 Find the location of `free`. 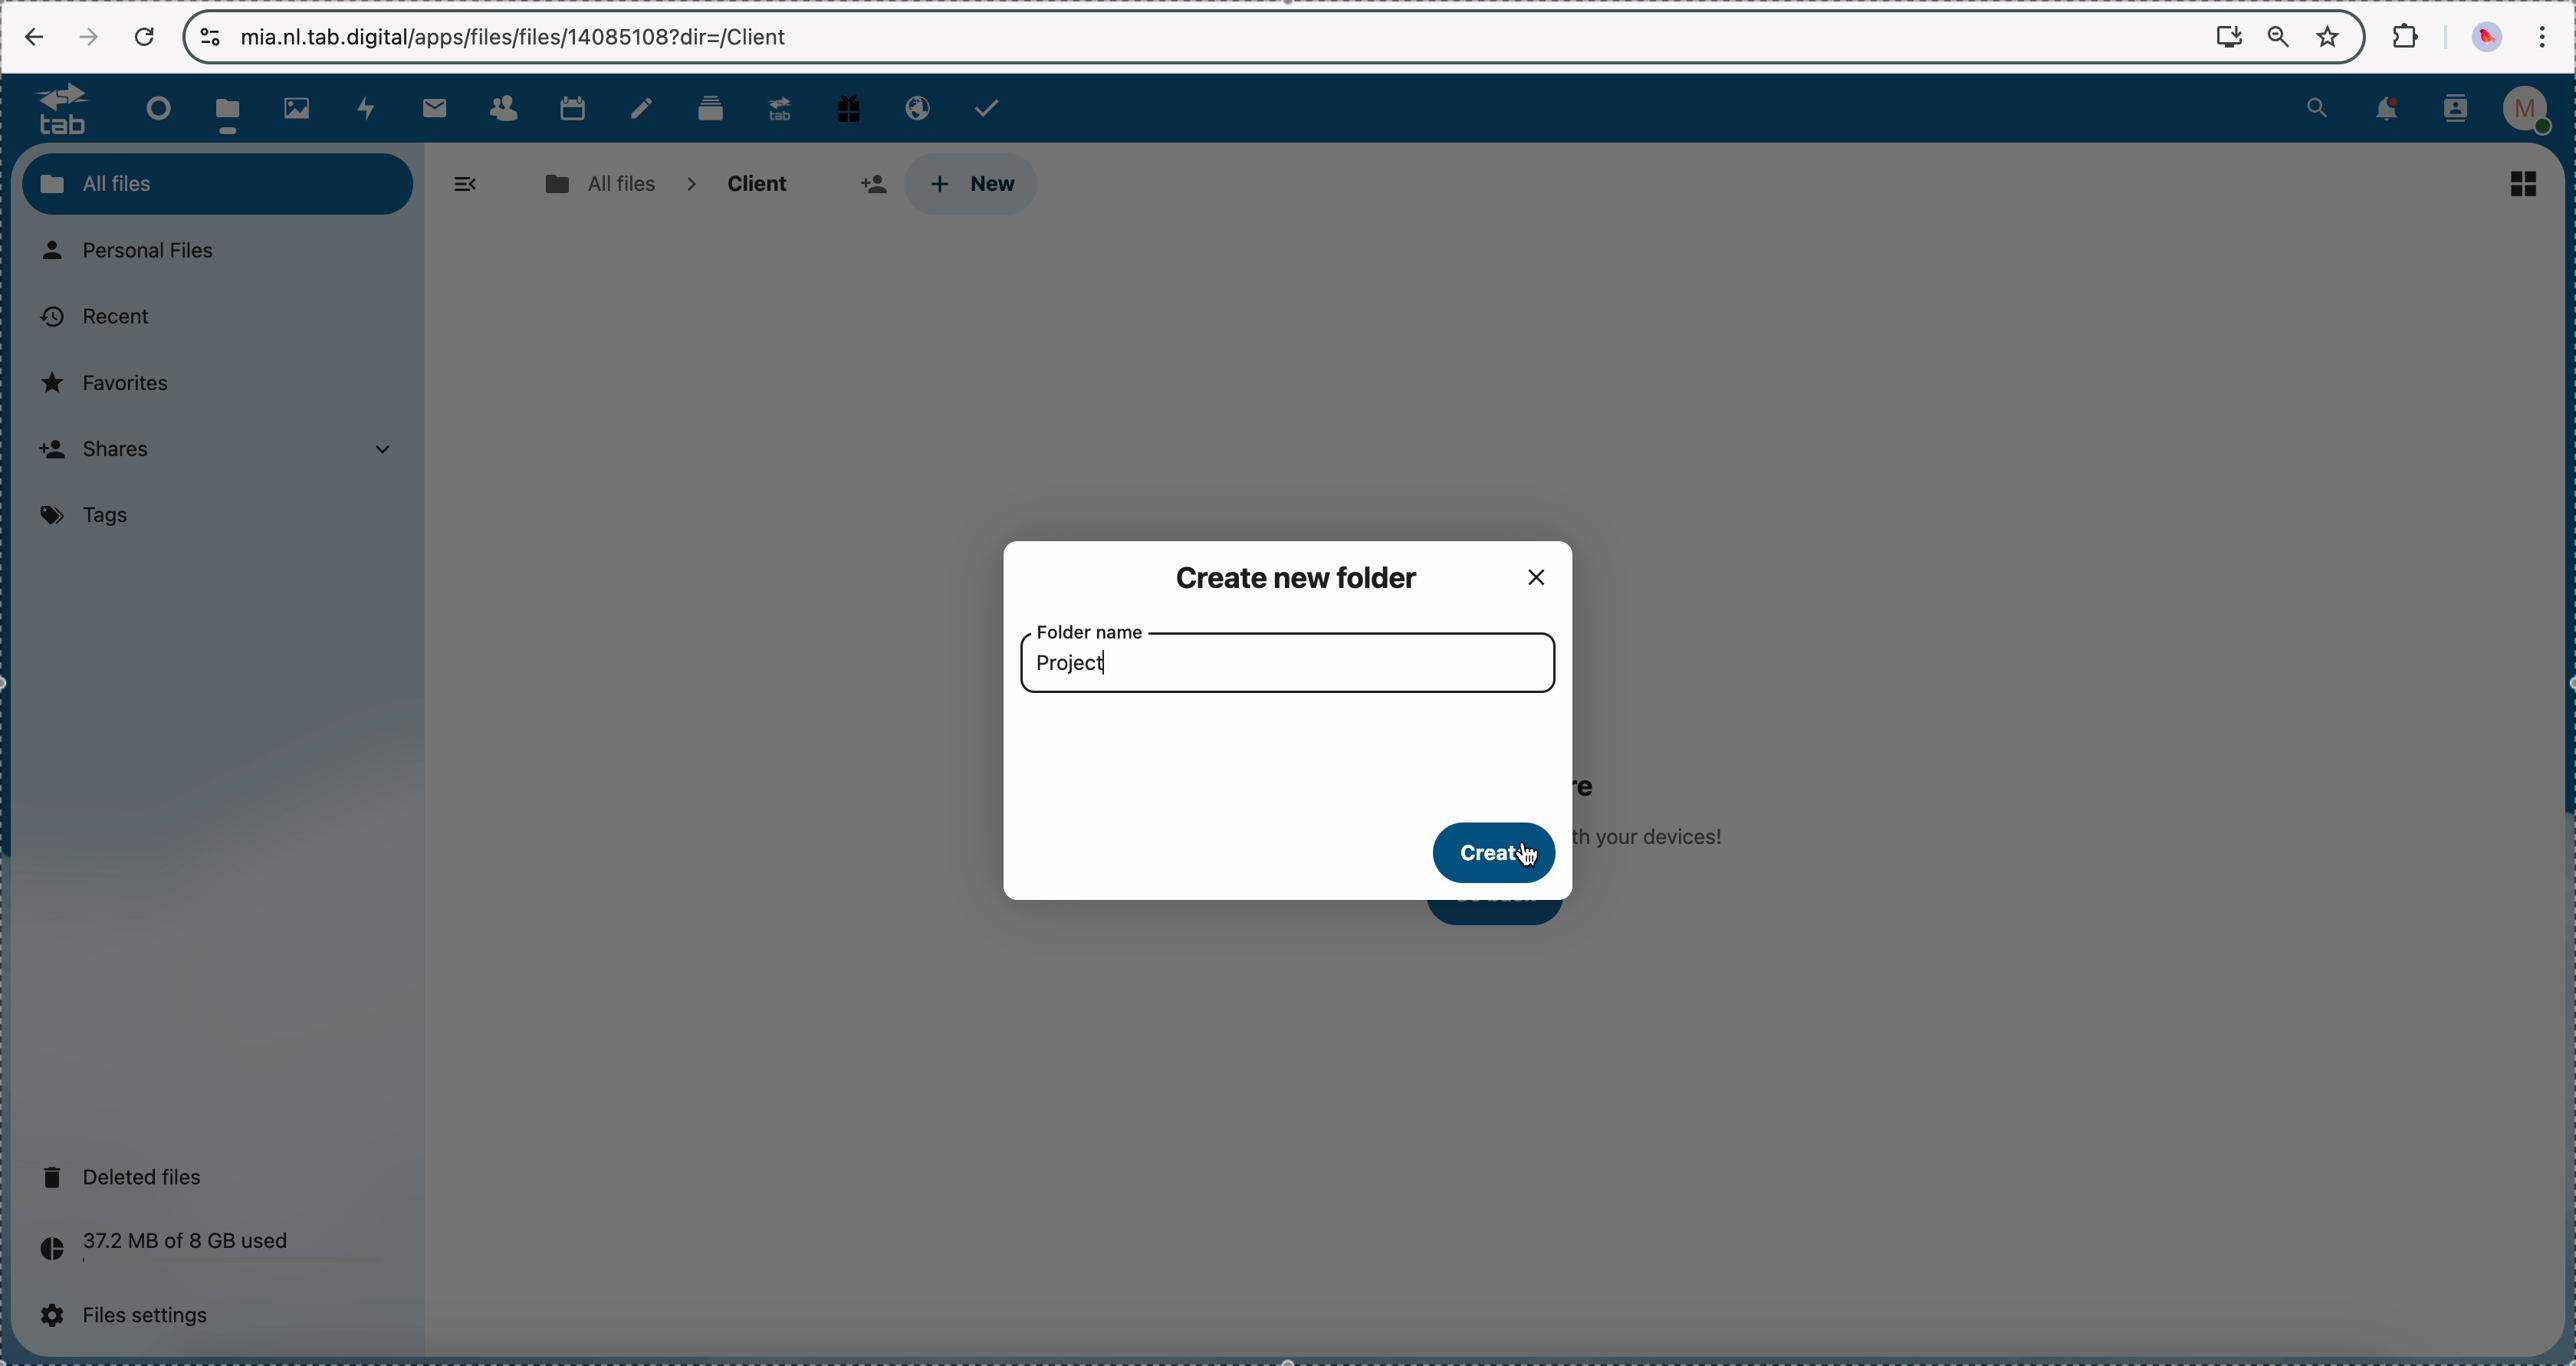

free is located at coordinates (849, 106).